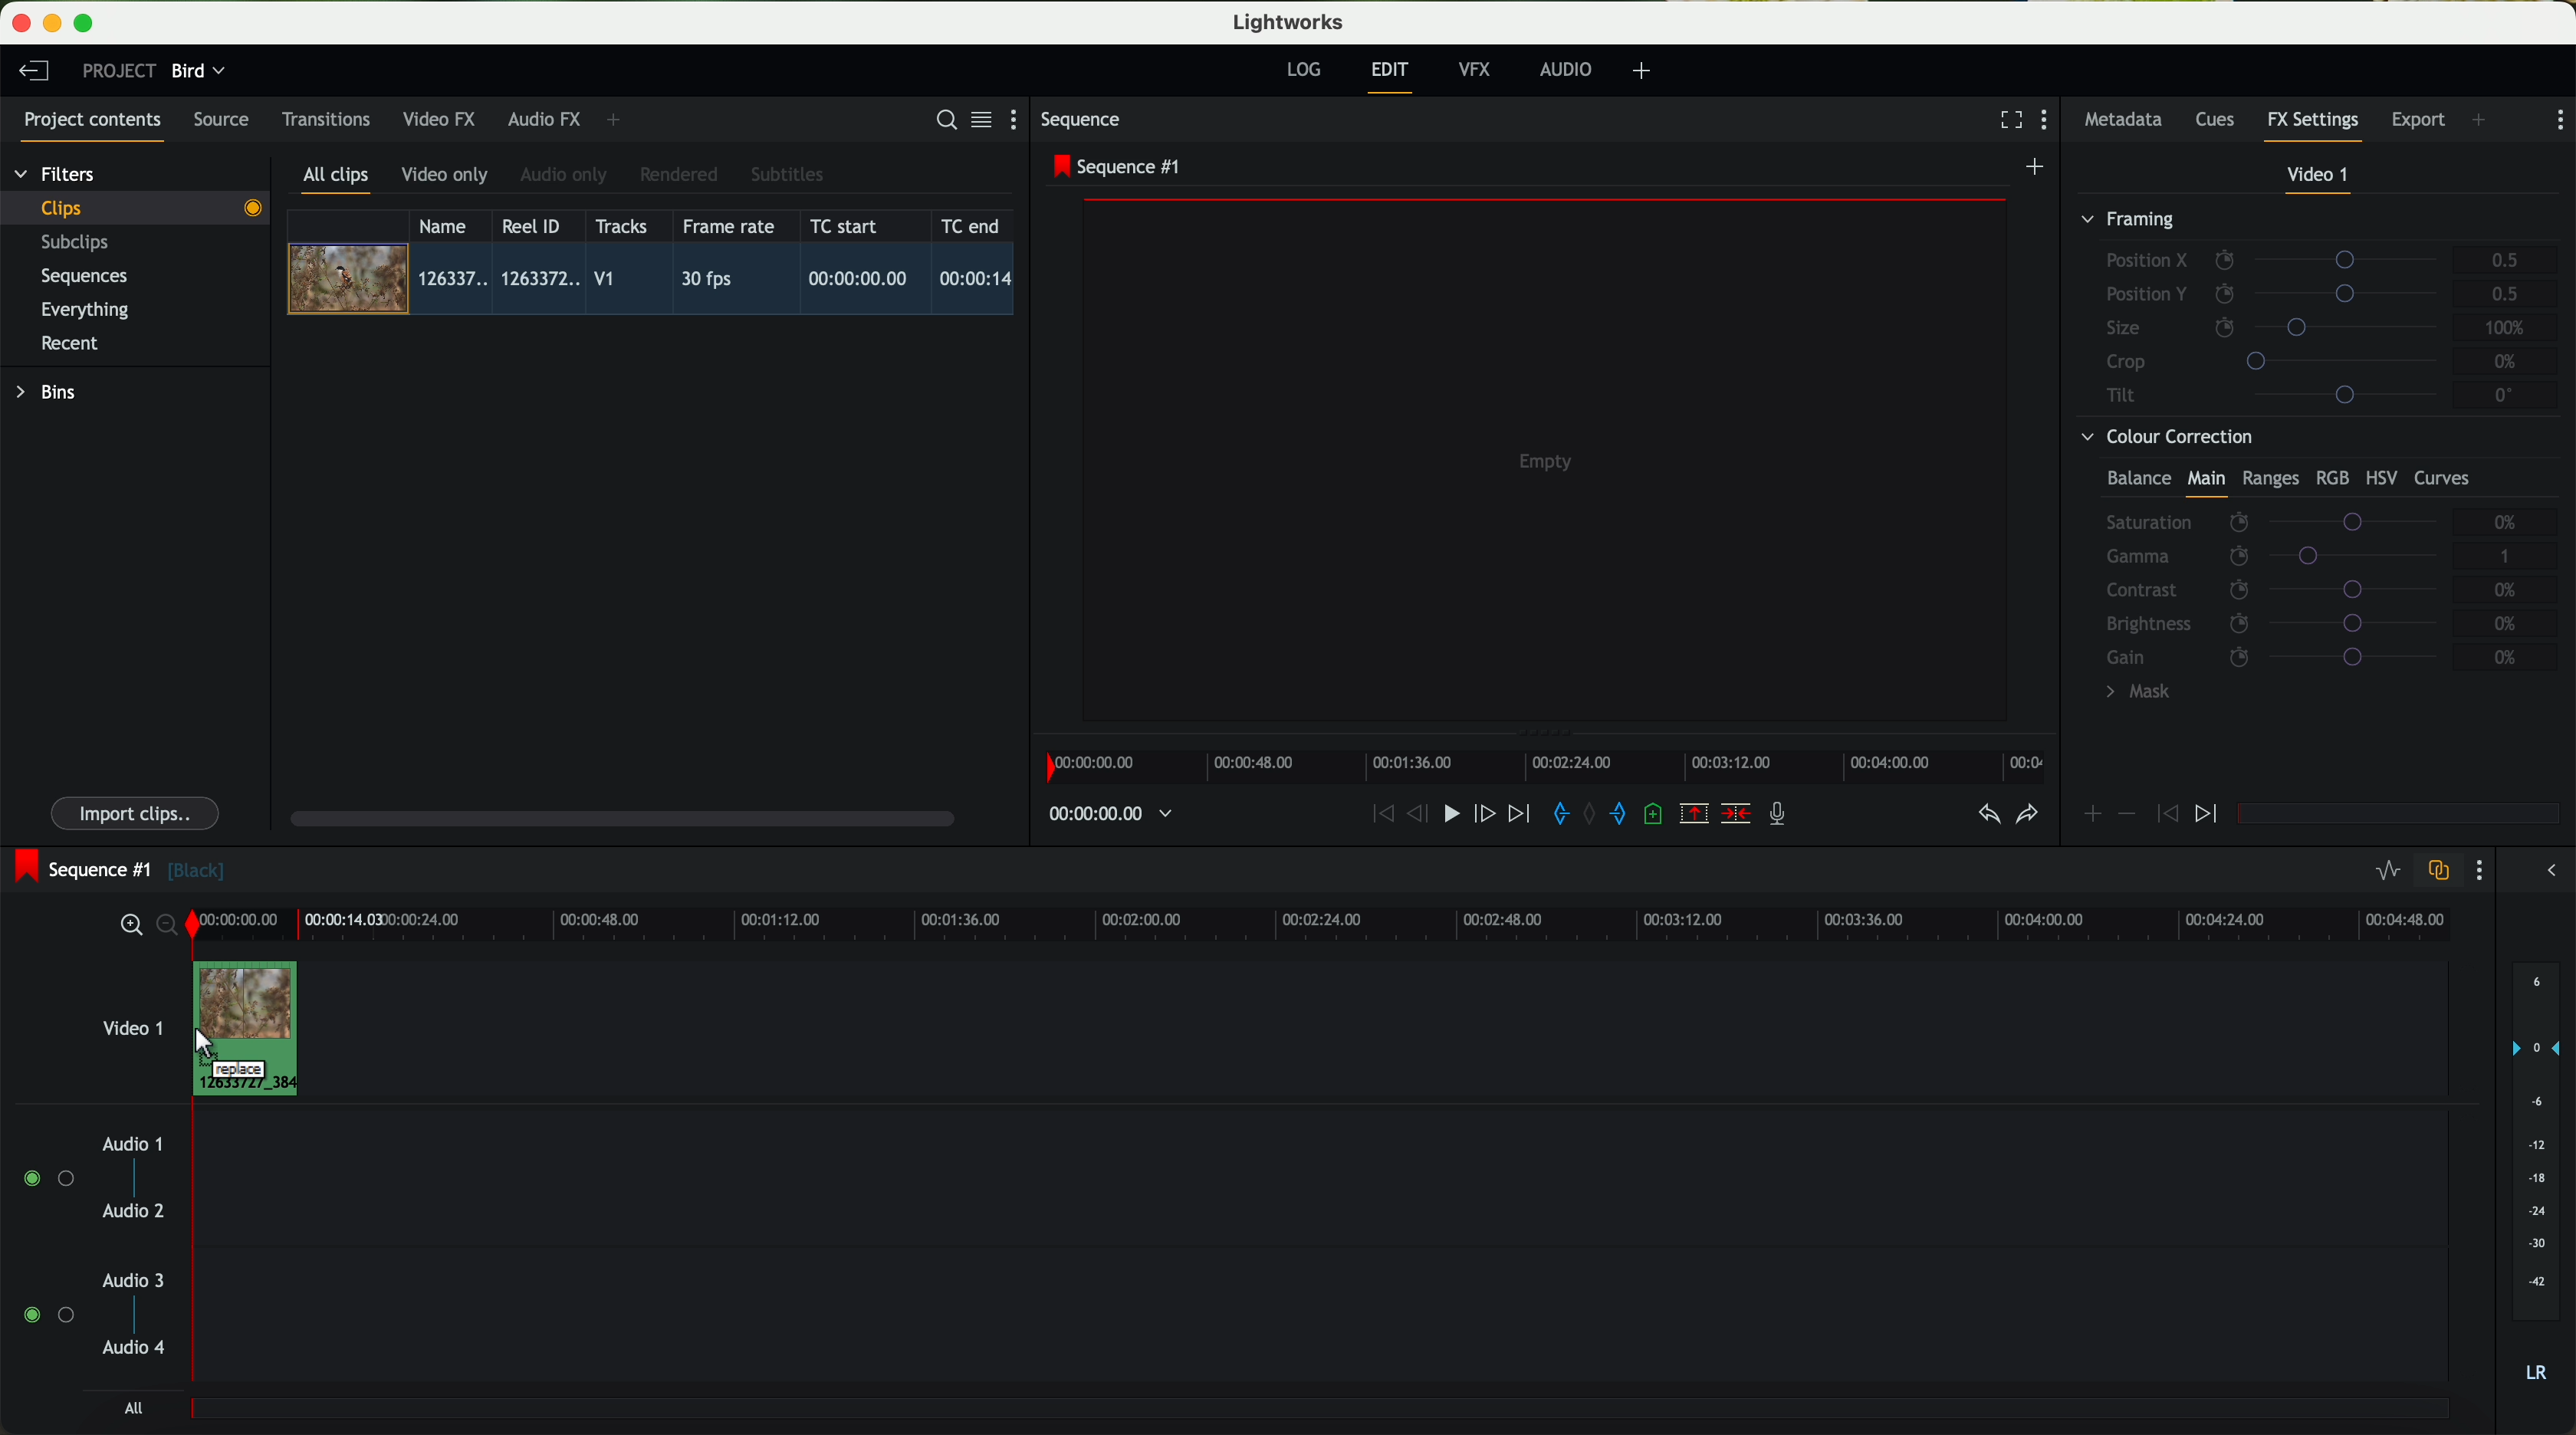 This screenshot has height=1435, width=2576. I want to click on 0%, so click(2508, 362).